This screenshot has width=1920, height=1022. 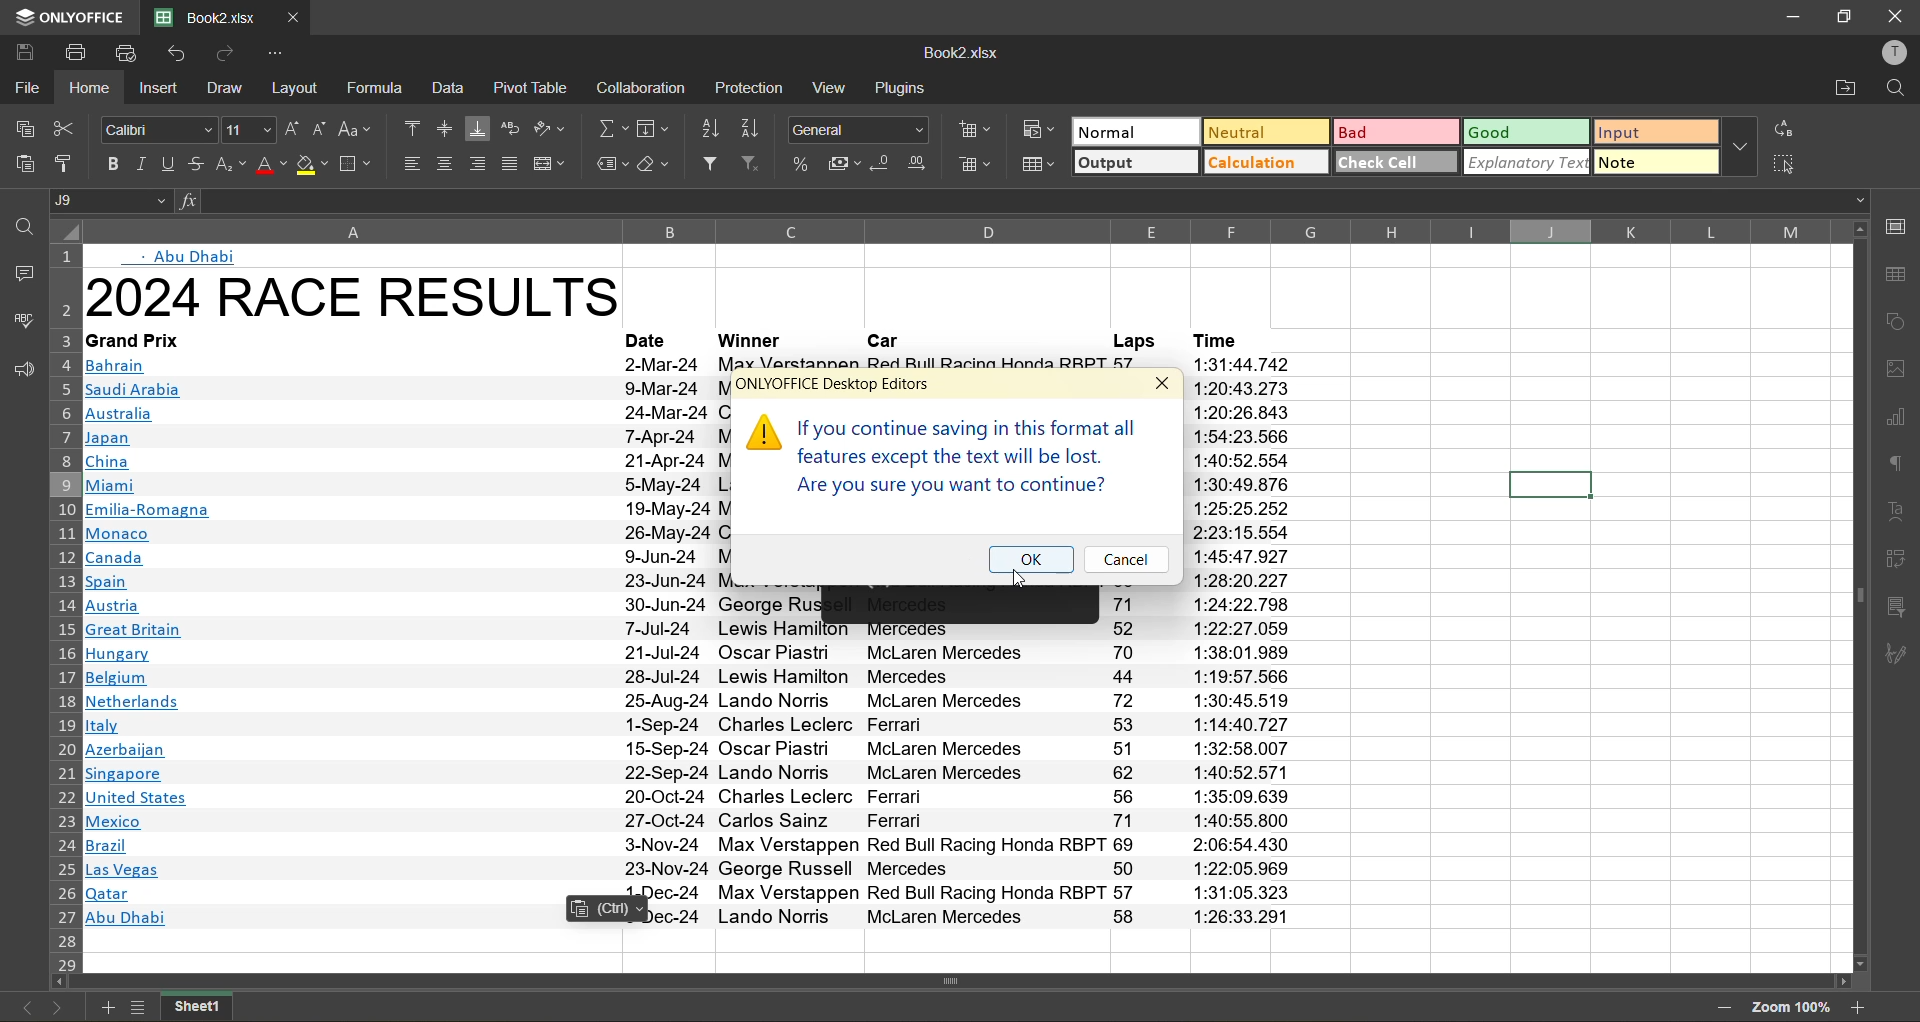 I want to click on note, so click(x=1654, y=161).